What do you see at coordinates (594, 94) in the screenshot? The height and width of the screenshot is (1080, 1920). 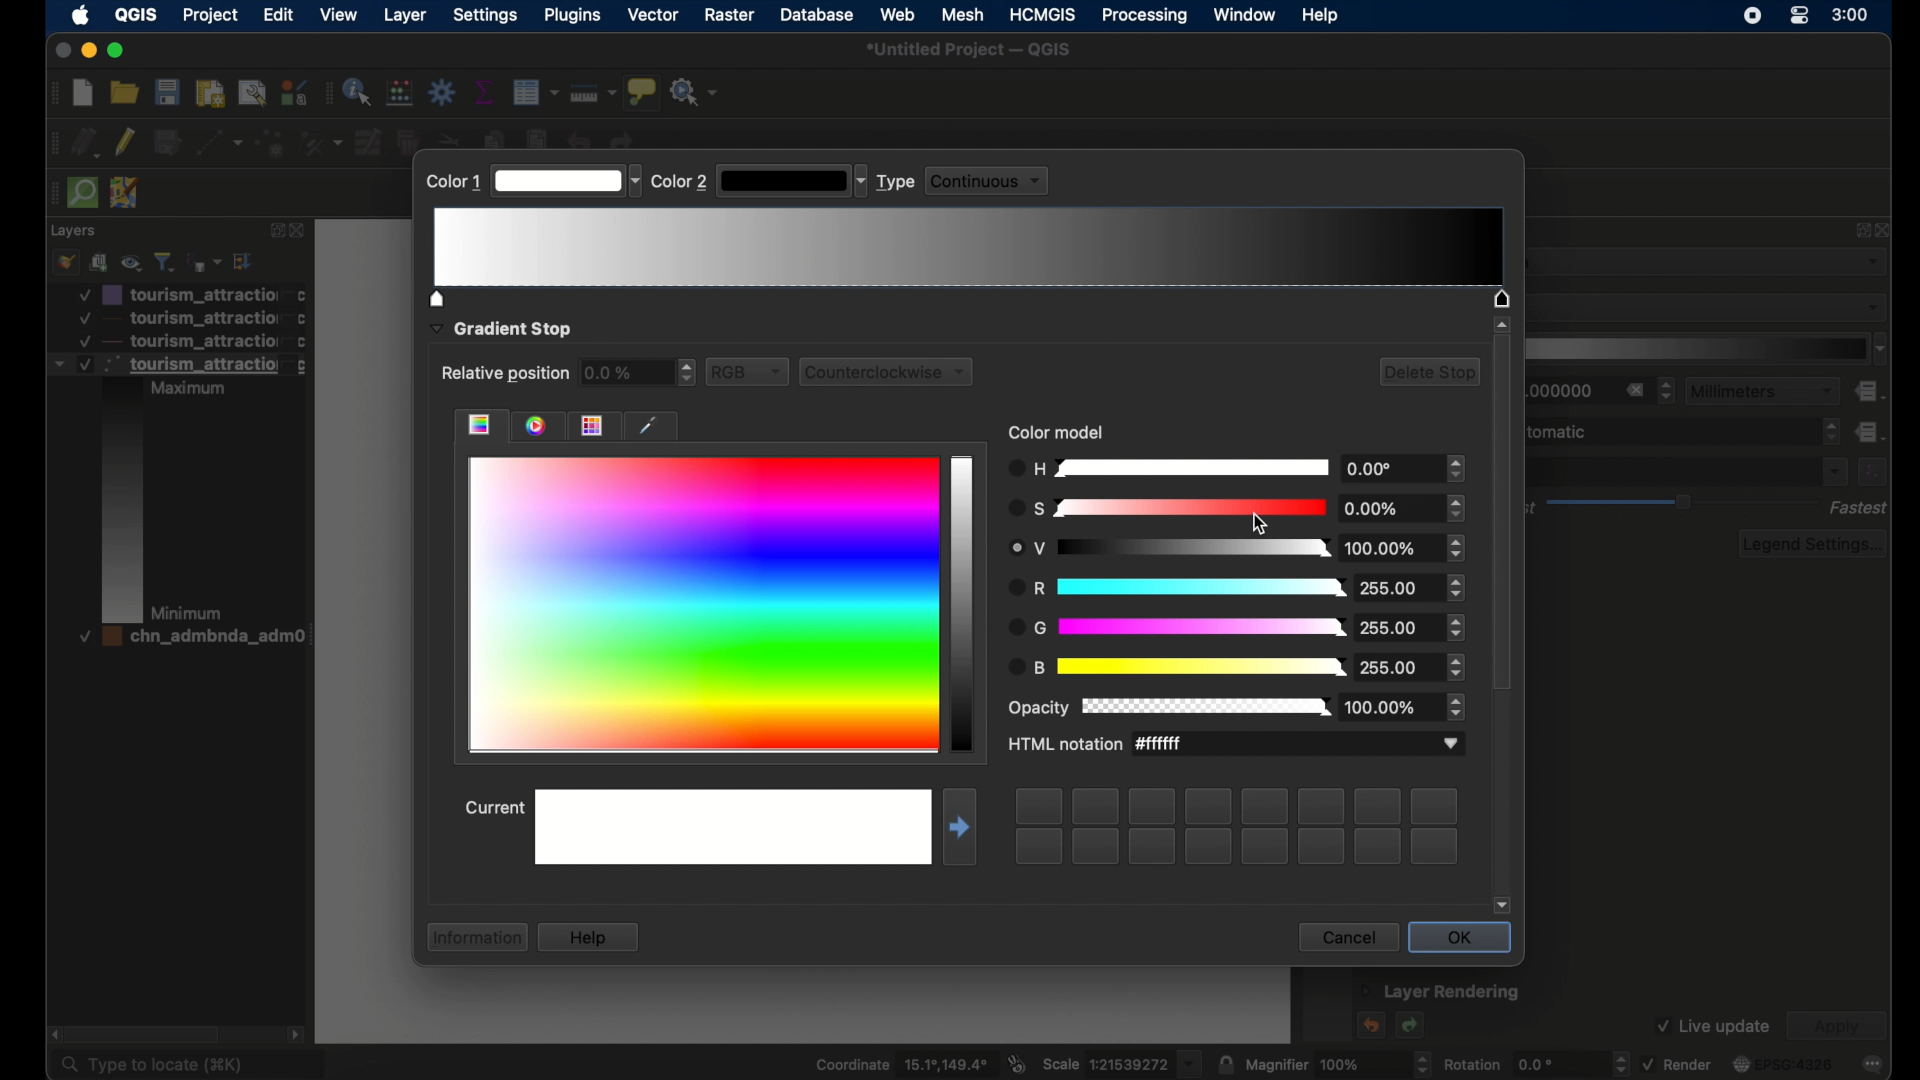 I see `measure line` at bounding box center [594, 94].